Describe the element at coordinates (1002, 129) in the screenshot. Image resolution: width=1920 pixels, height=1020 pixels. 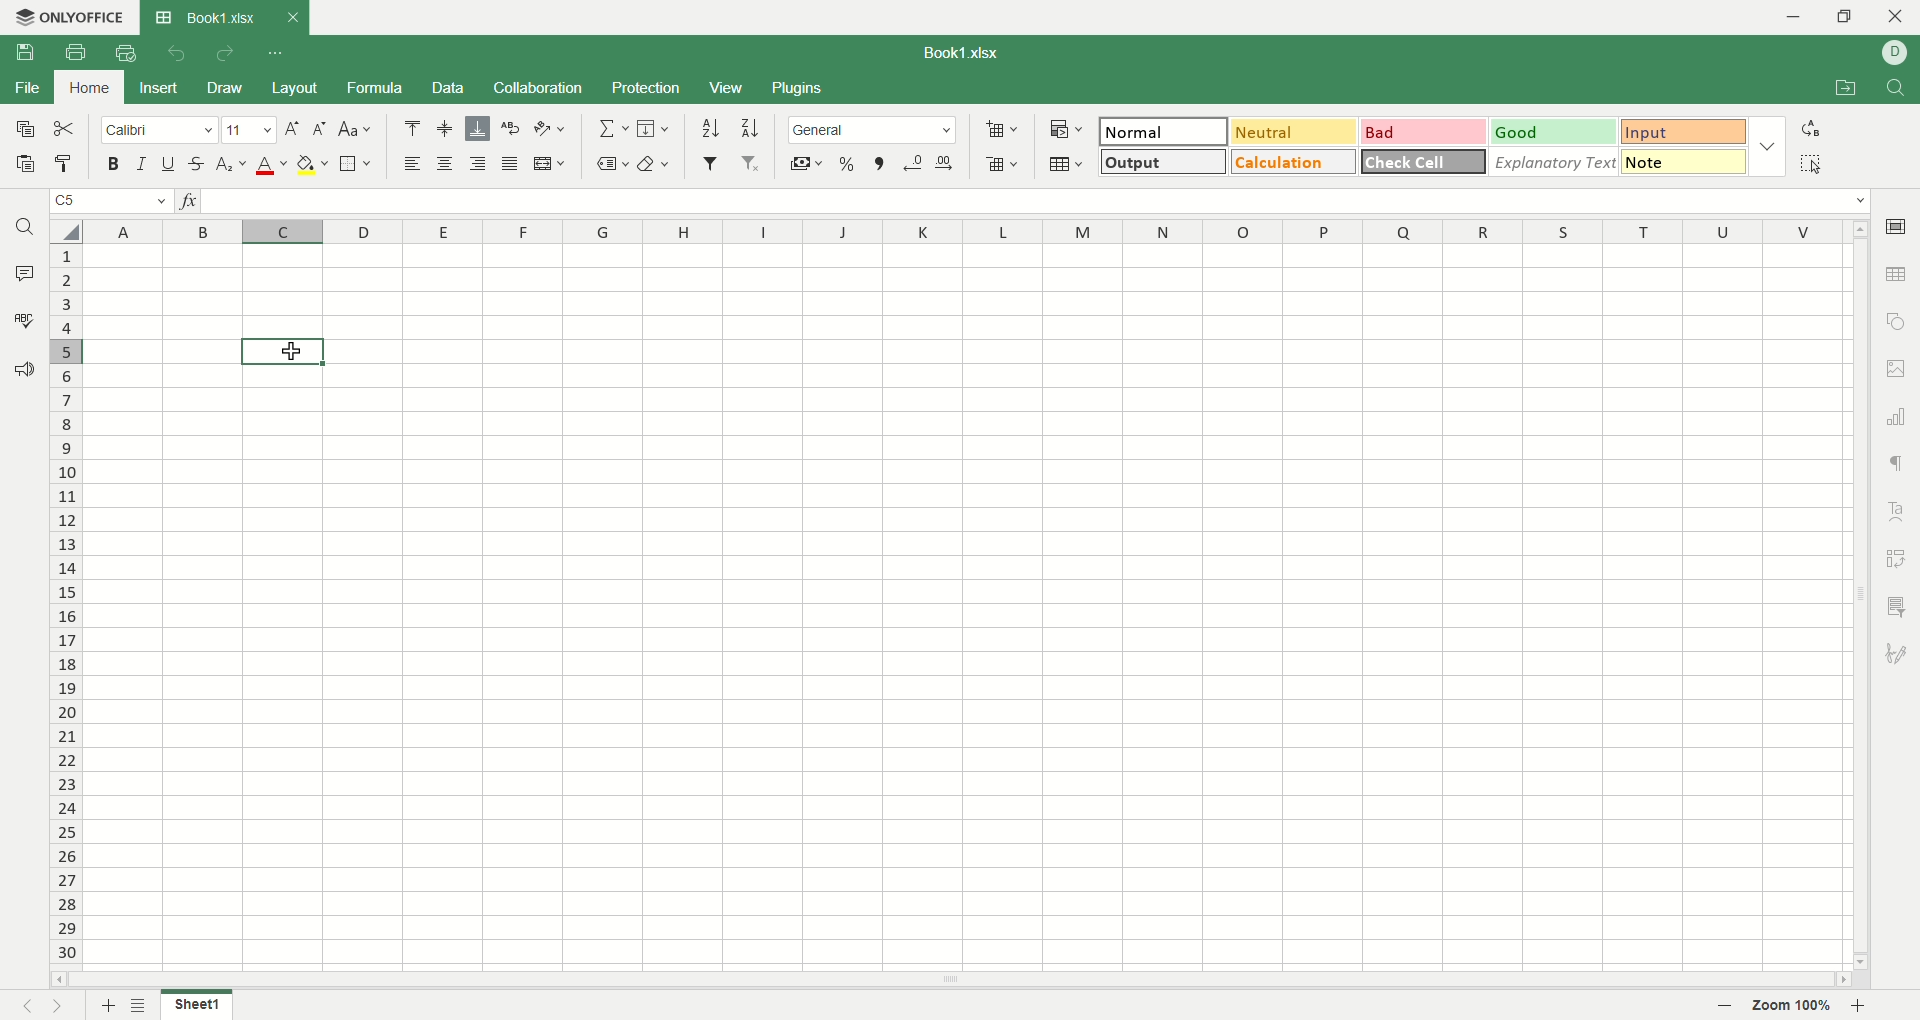
I see `add cell` at that location.